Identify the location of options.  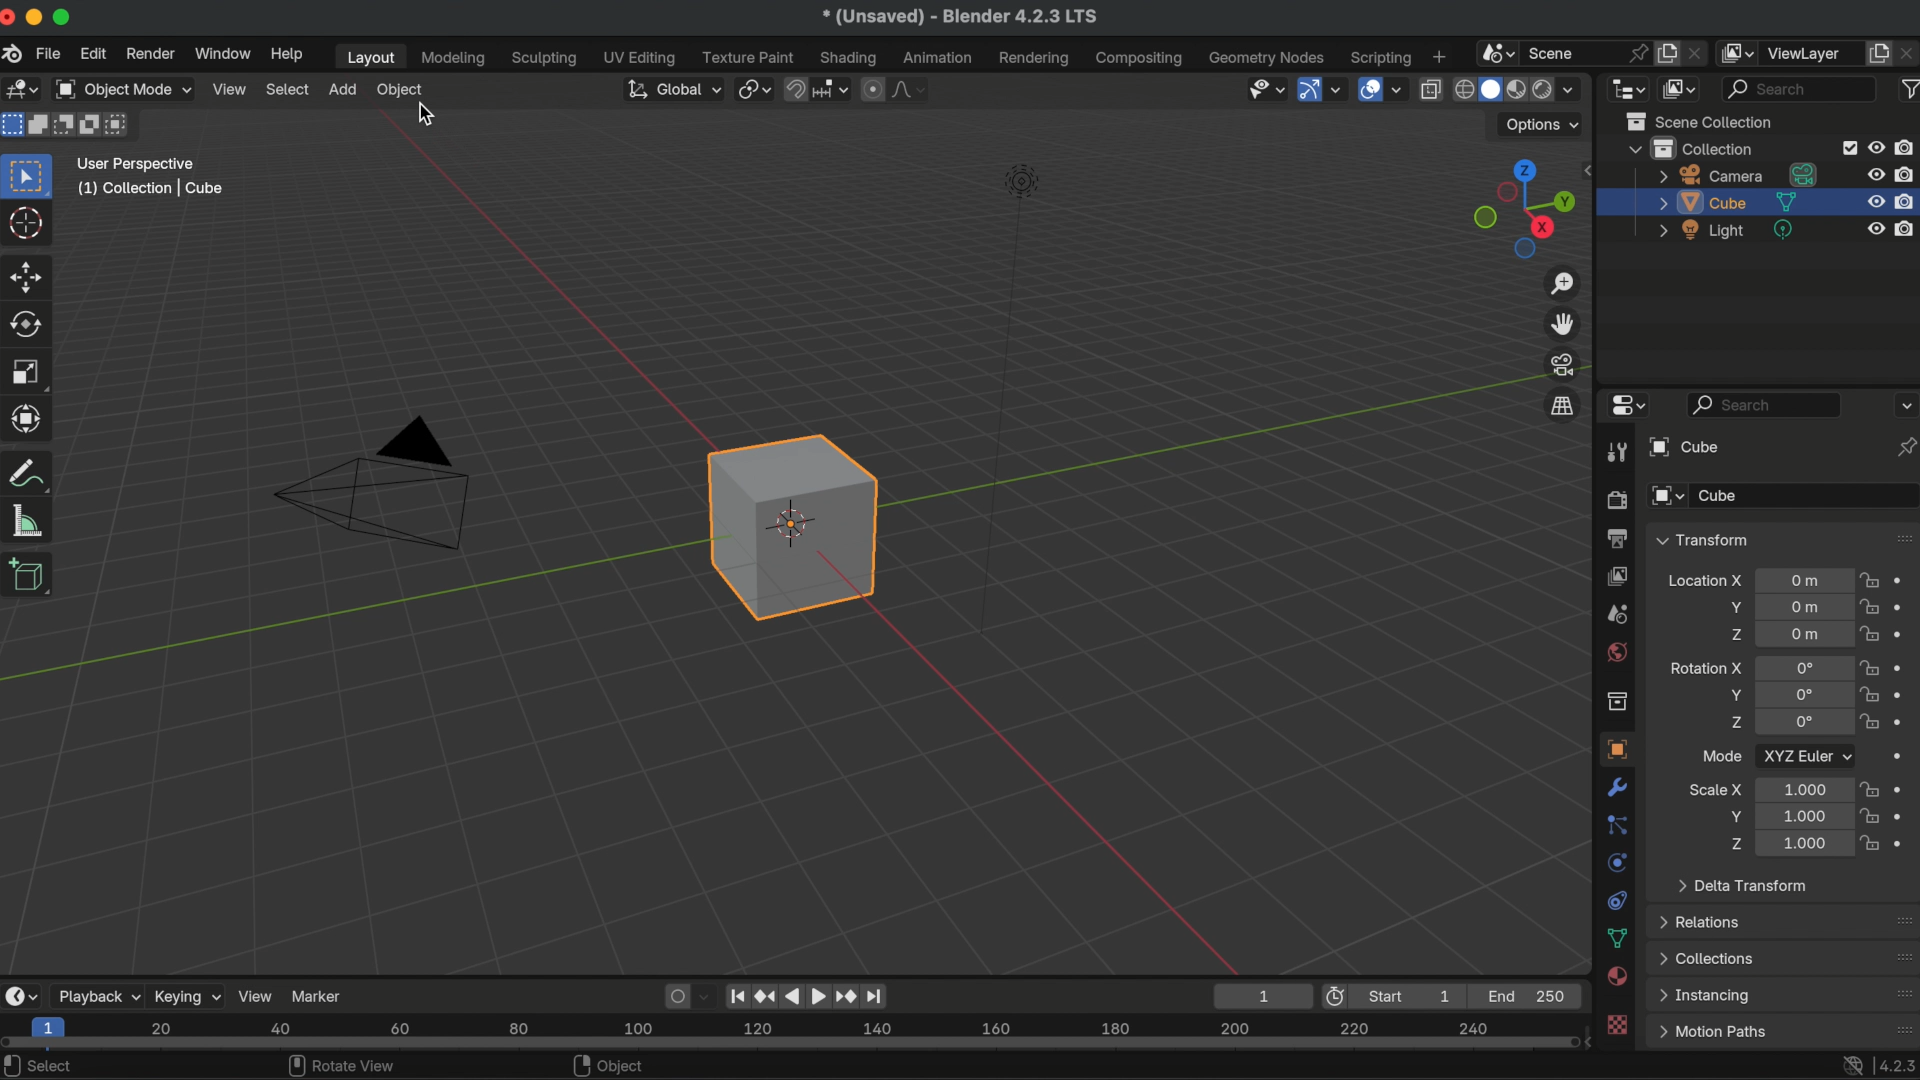
(1904, 404).